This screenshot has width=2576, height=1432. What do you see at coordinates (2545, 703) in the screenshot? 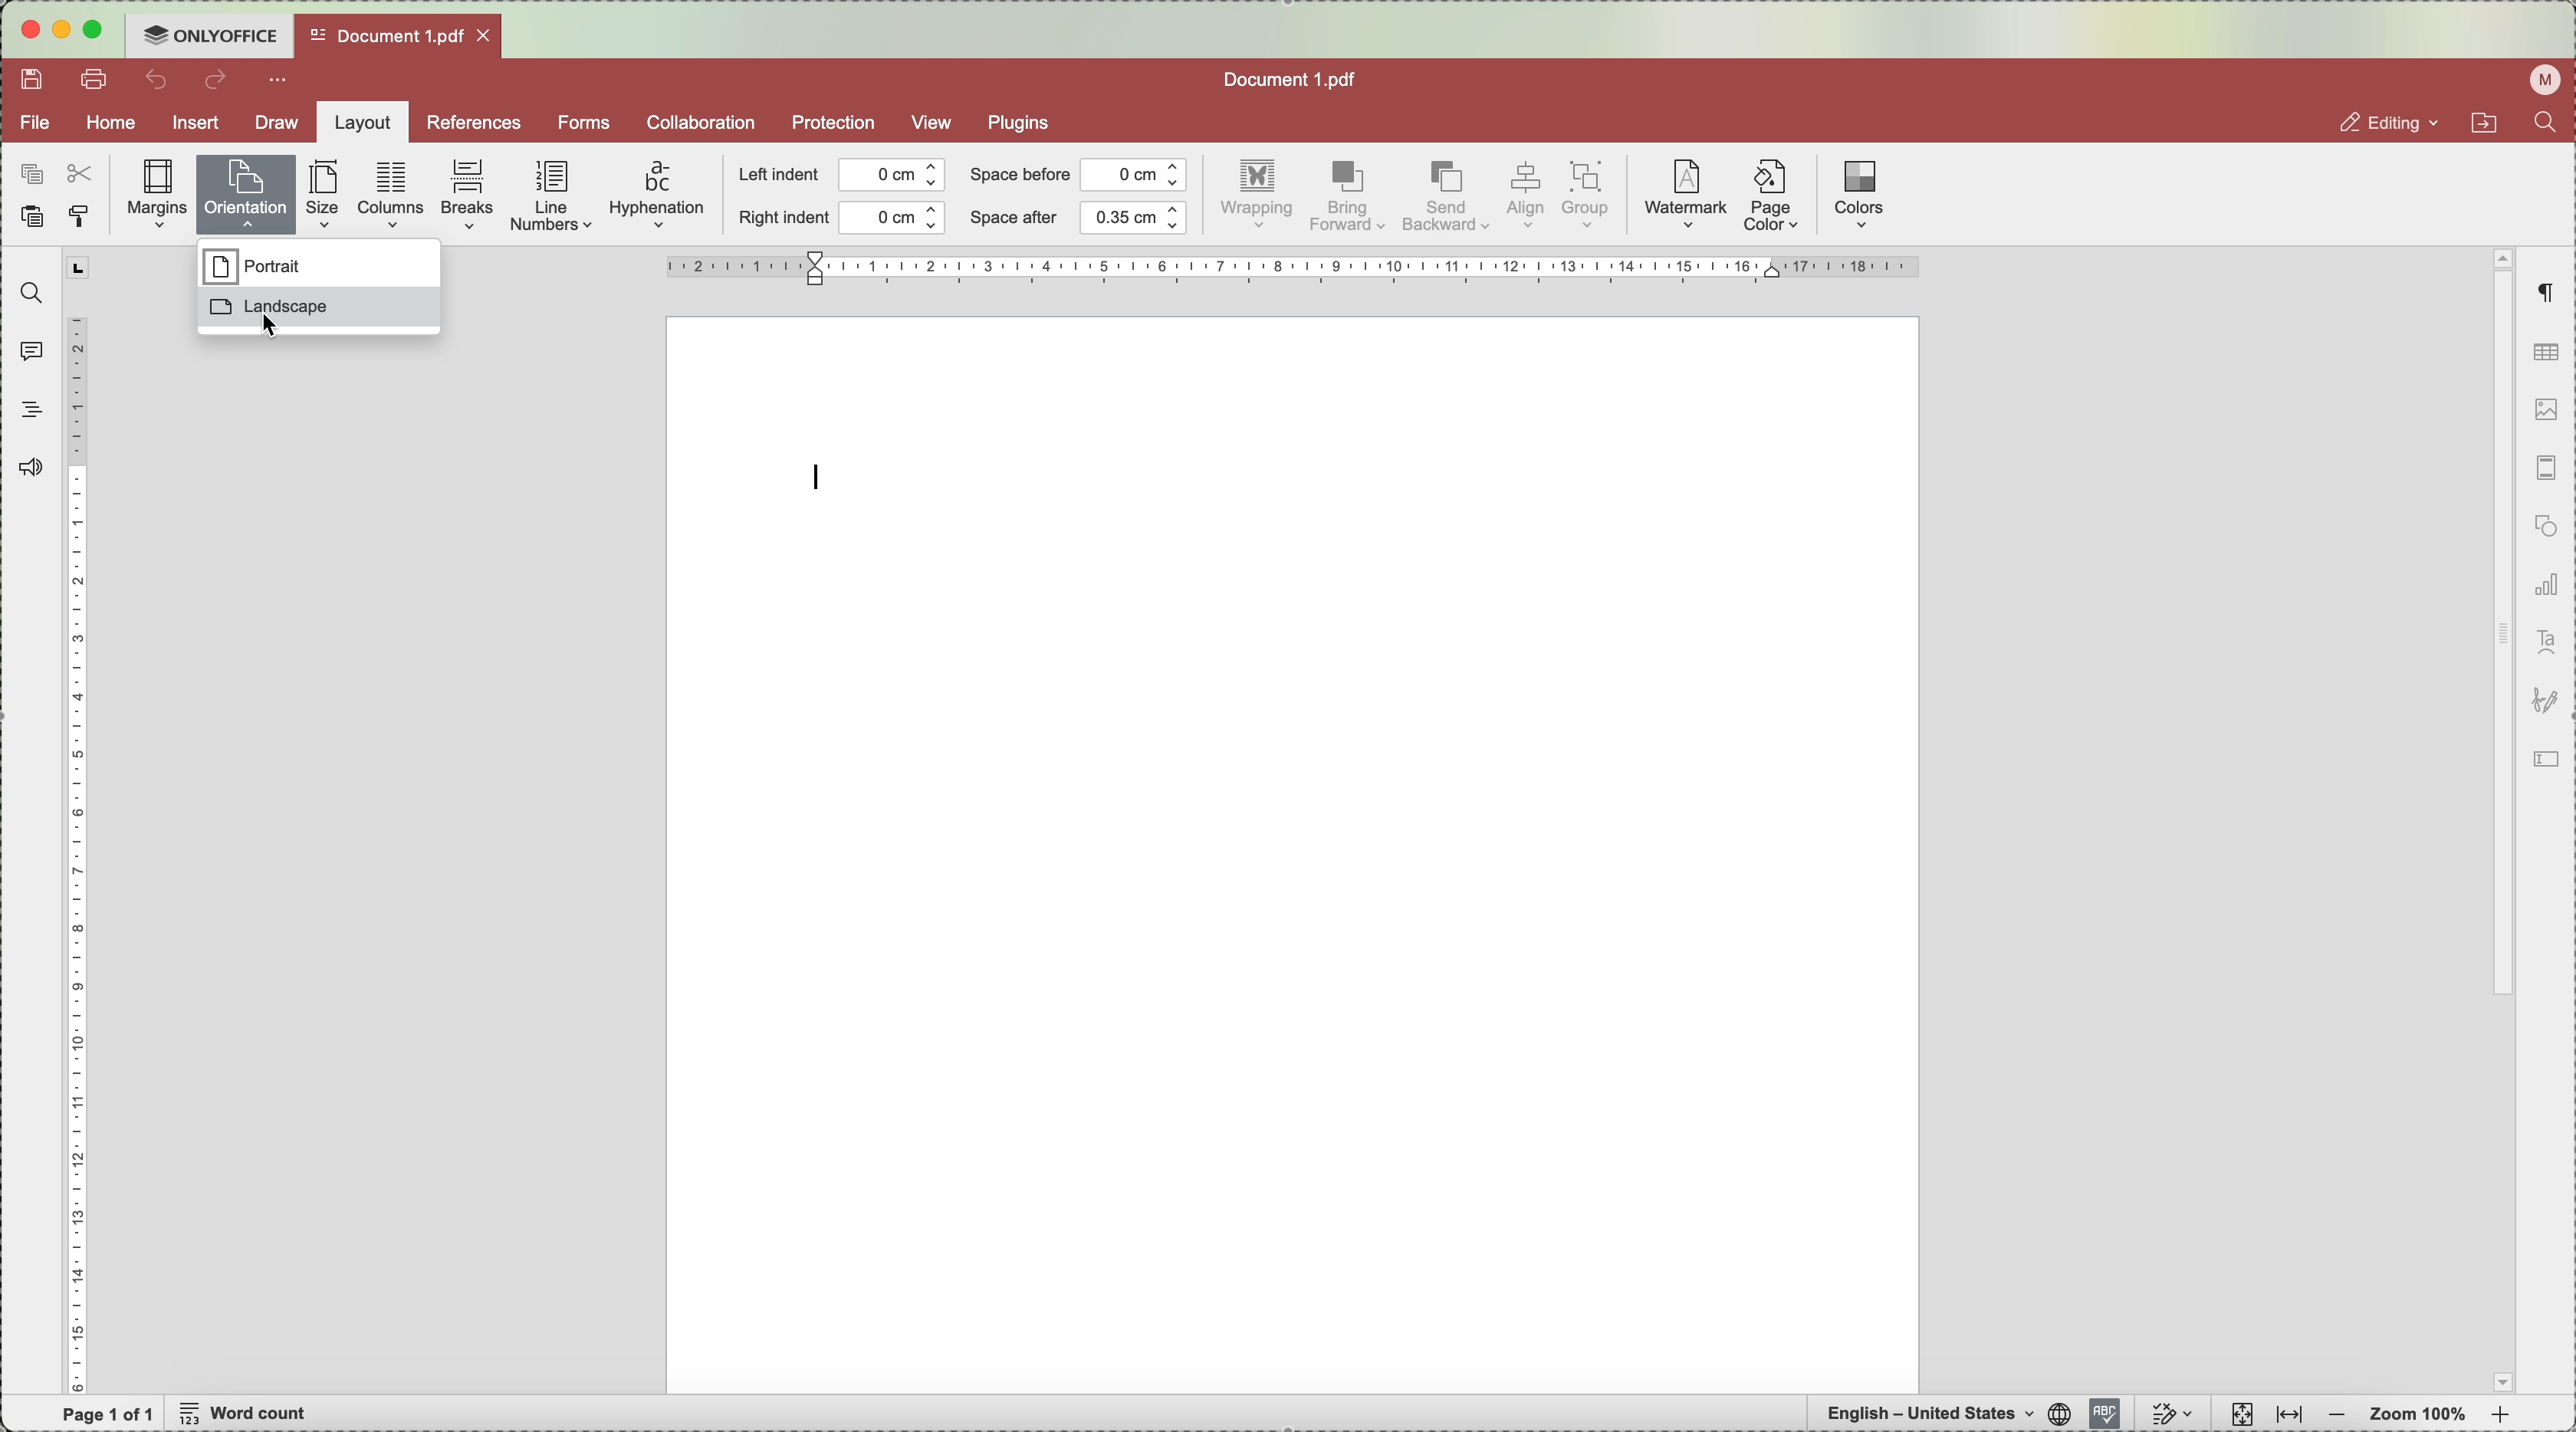
I see `icon` at bounding box center [2545, 703].